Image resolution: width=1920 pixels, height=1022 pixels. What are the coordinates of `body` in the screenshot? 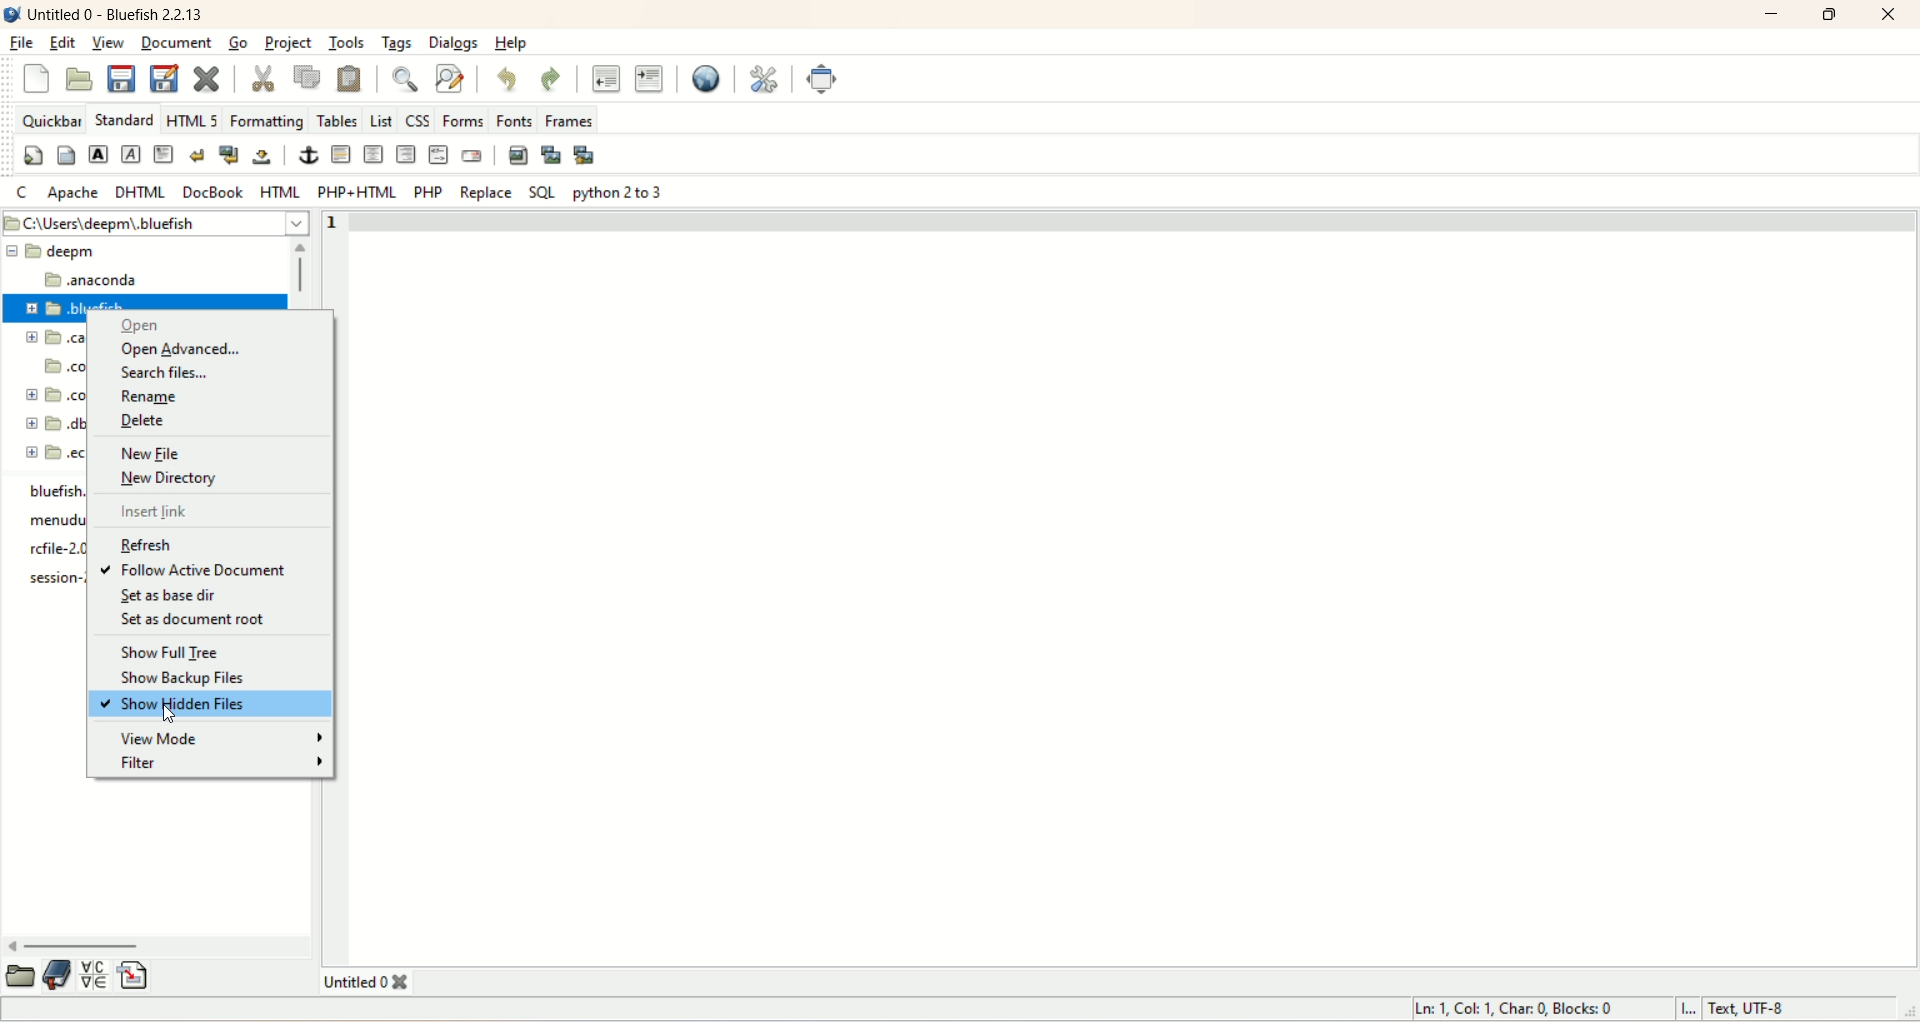 It's located at (65, 152).